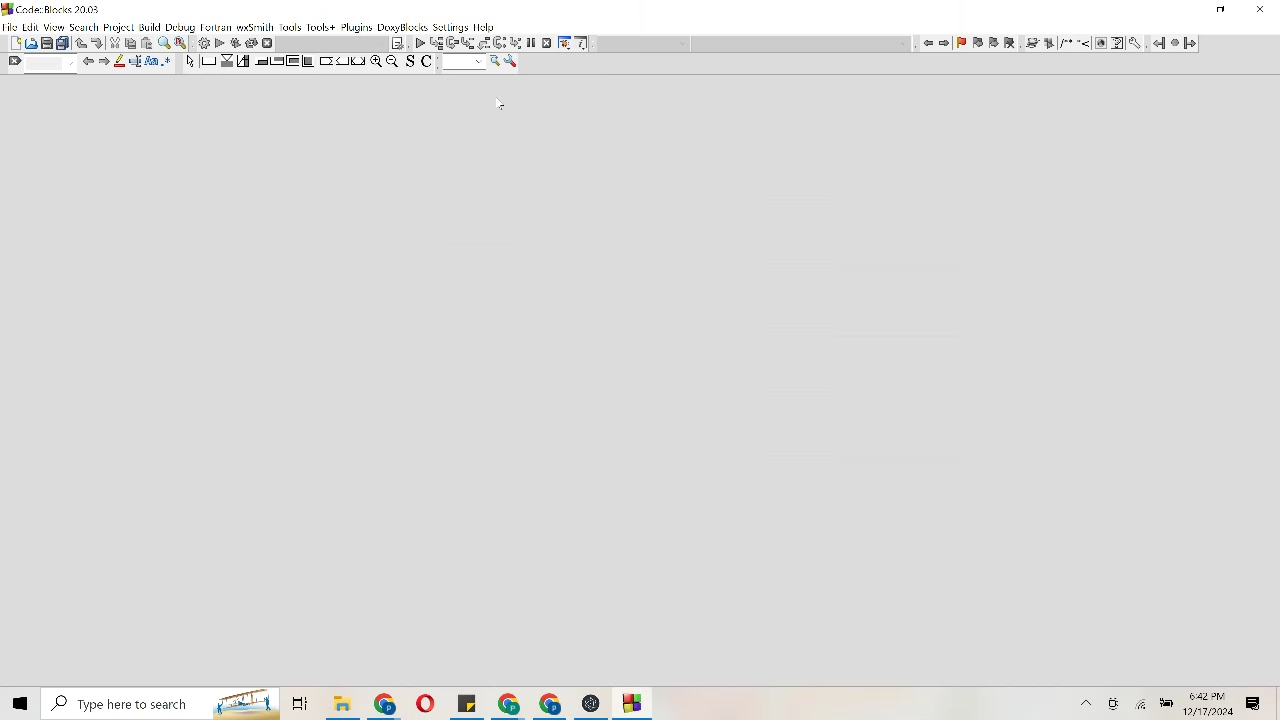  I want to click on Camera, so click(1116, 703).